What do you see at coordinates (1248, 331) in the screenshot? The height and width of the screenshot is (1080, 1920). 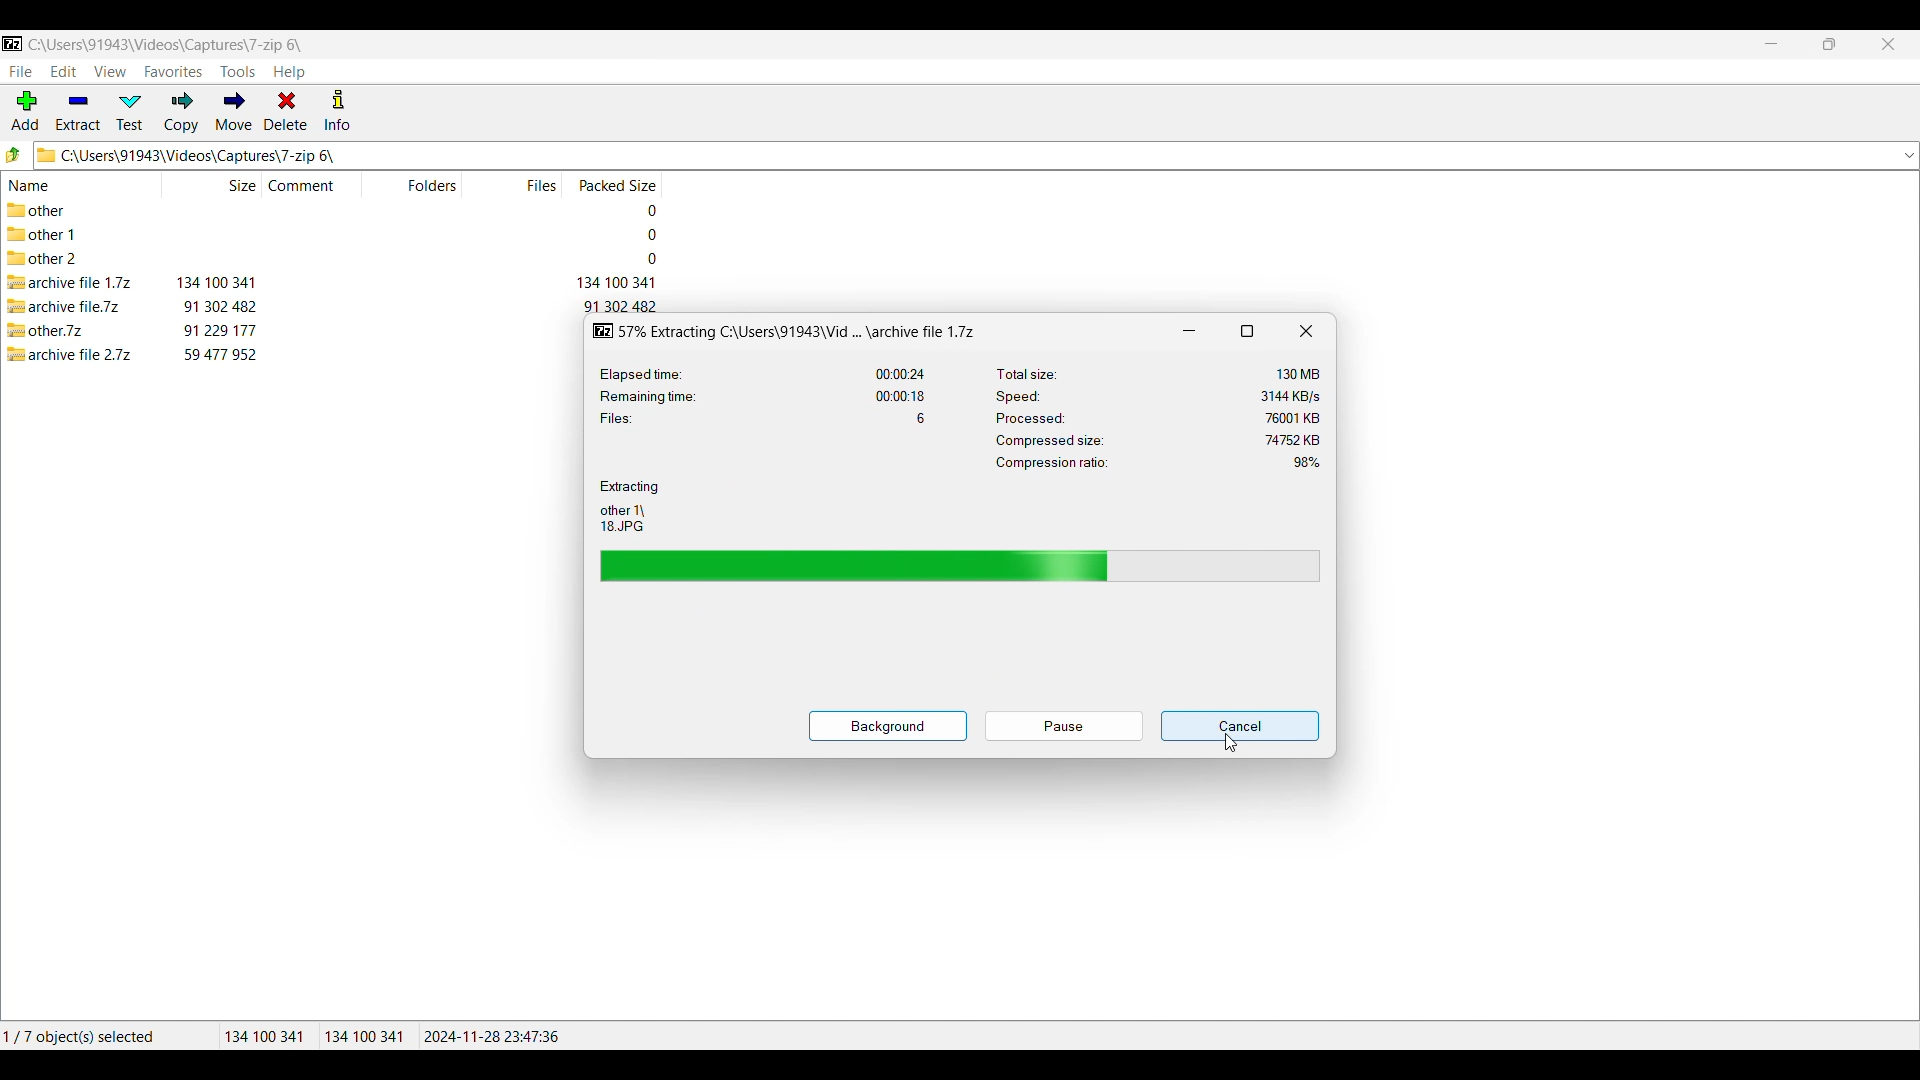 I see `Show window in a smaller tab` at bounding box center [1248, 331].